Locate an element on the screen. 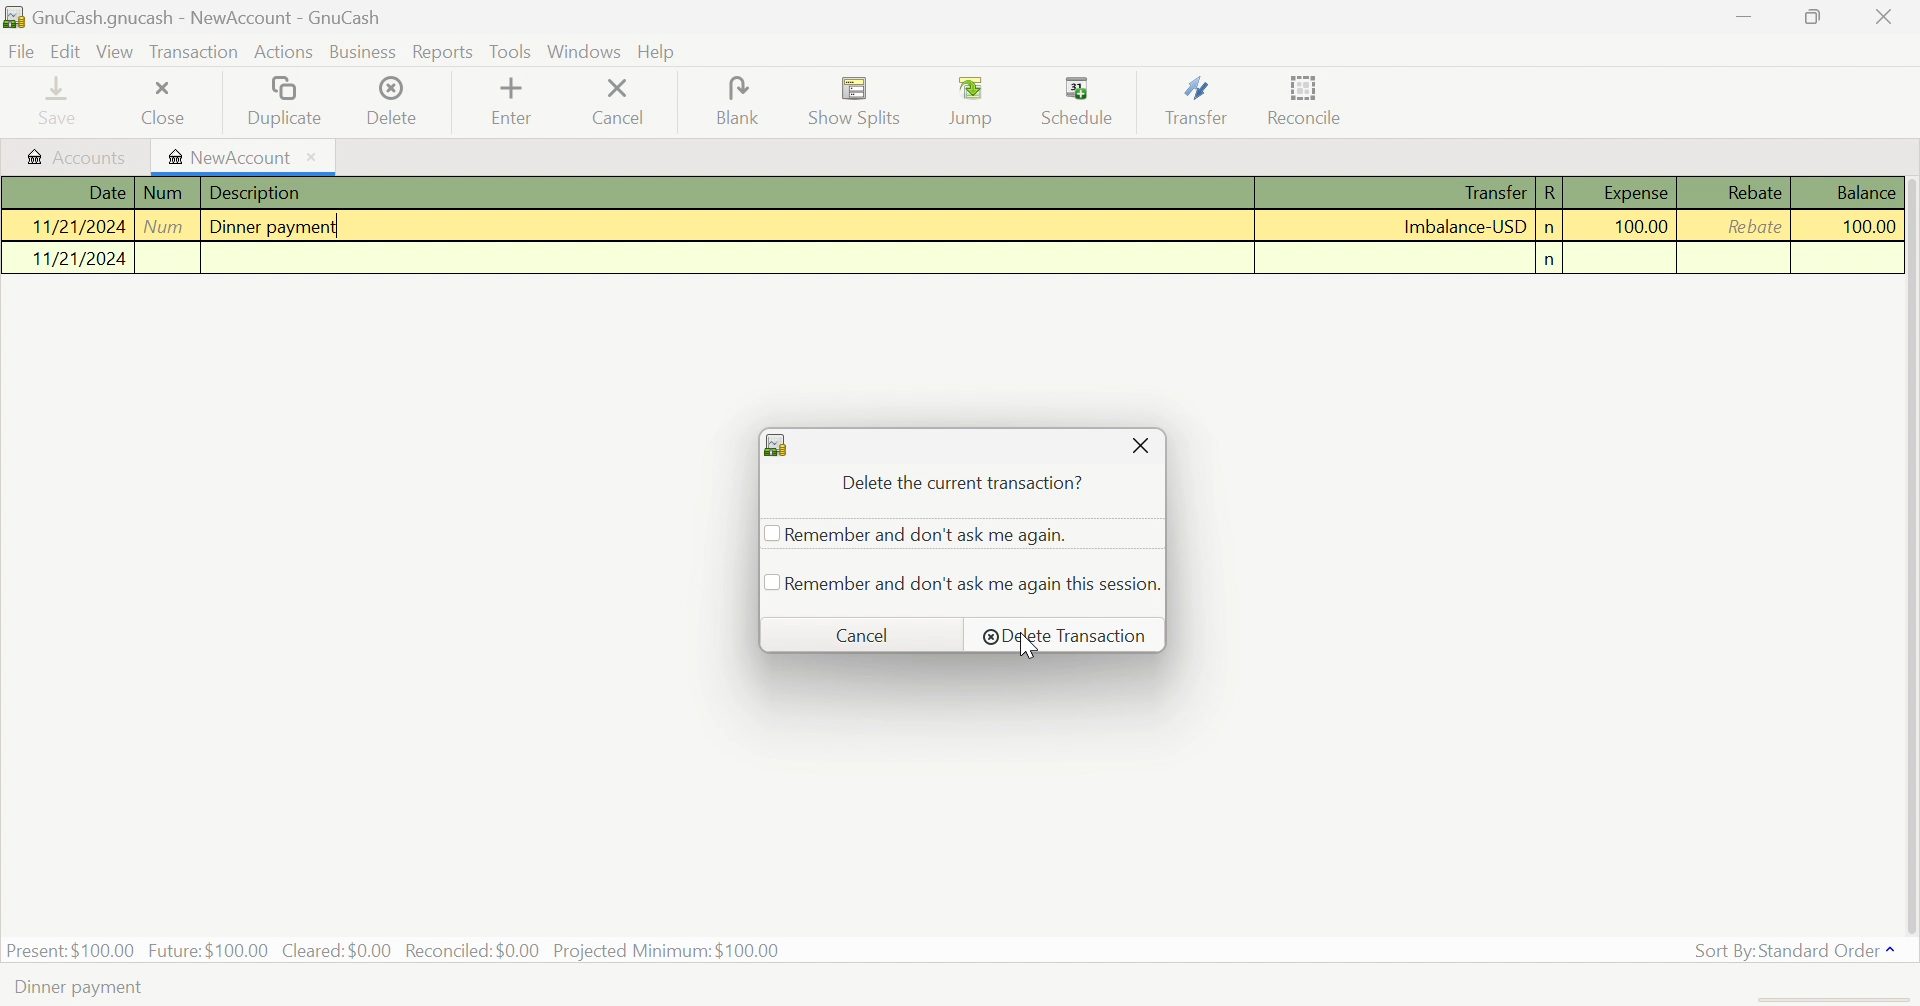 This screenshot has height=1006, width=1920. Transaction is located at coordinates (193, 56).